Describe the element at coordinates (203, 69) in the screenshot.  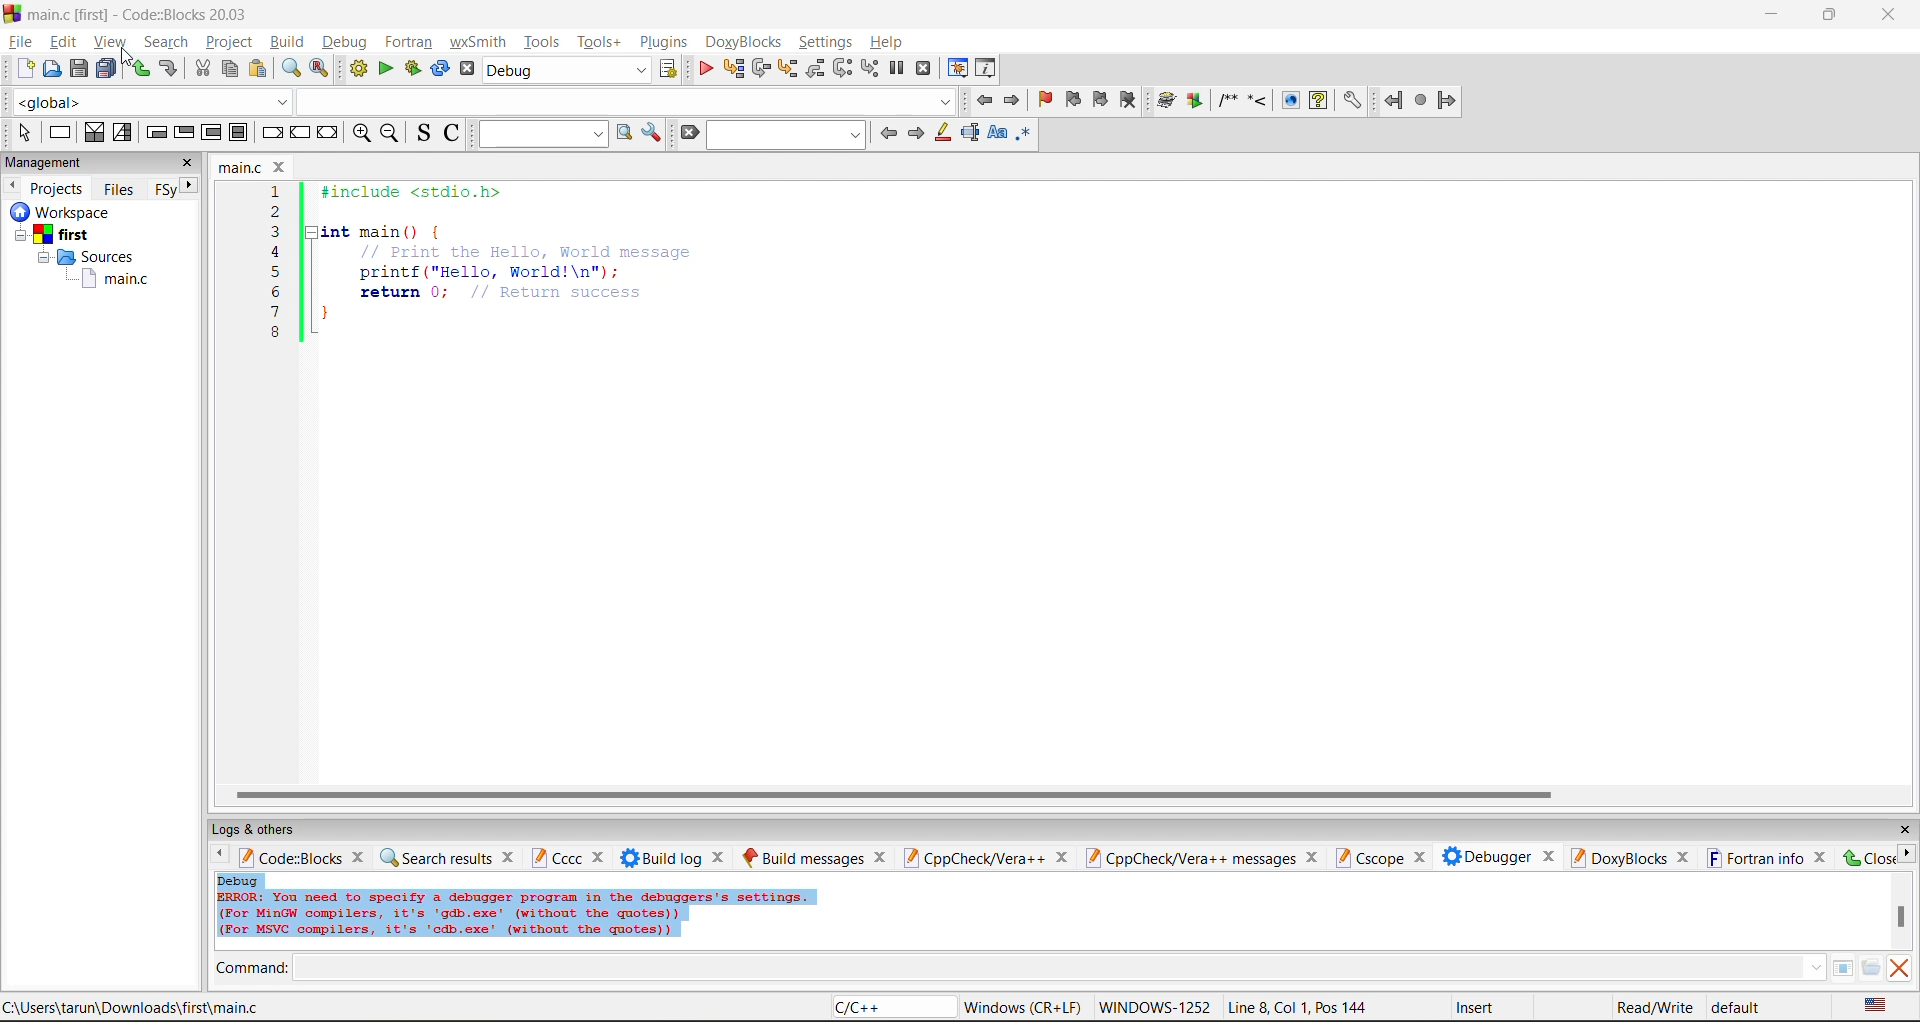
I see `cut` at that location.